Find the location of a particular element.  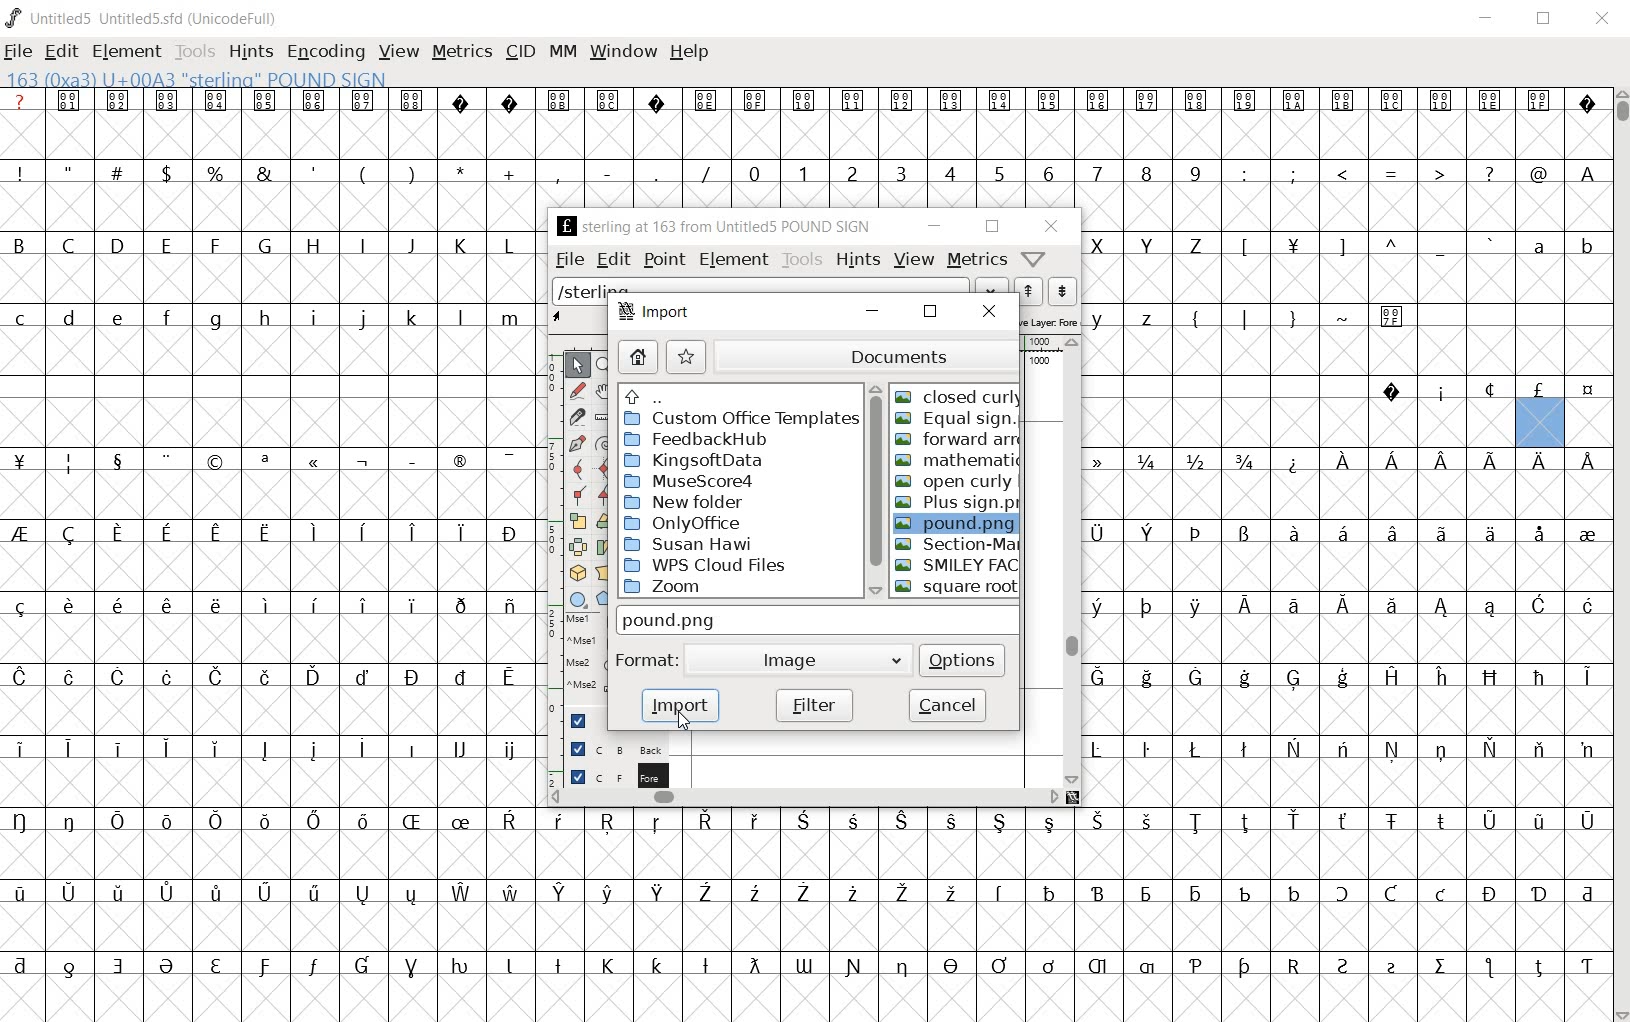

element is located at coordinates (128, 52).